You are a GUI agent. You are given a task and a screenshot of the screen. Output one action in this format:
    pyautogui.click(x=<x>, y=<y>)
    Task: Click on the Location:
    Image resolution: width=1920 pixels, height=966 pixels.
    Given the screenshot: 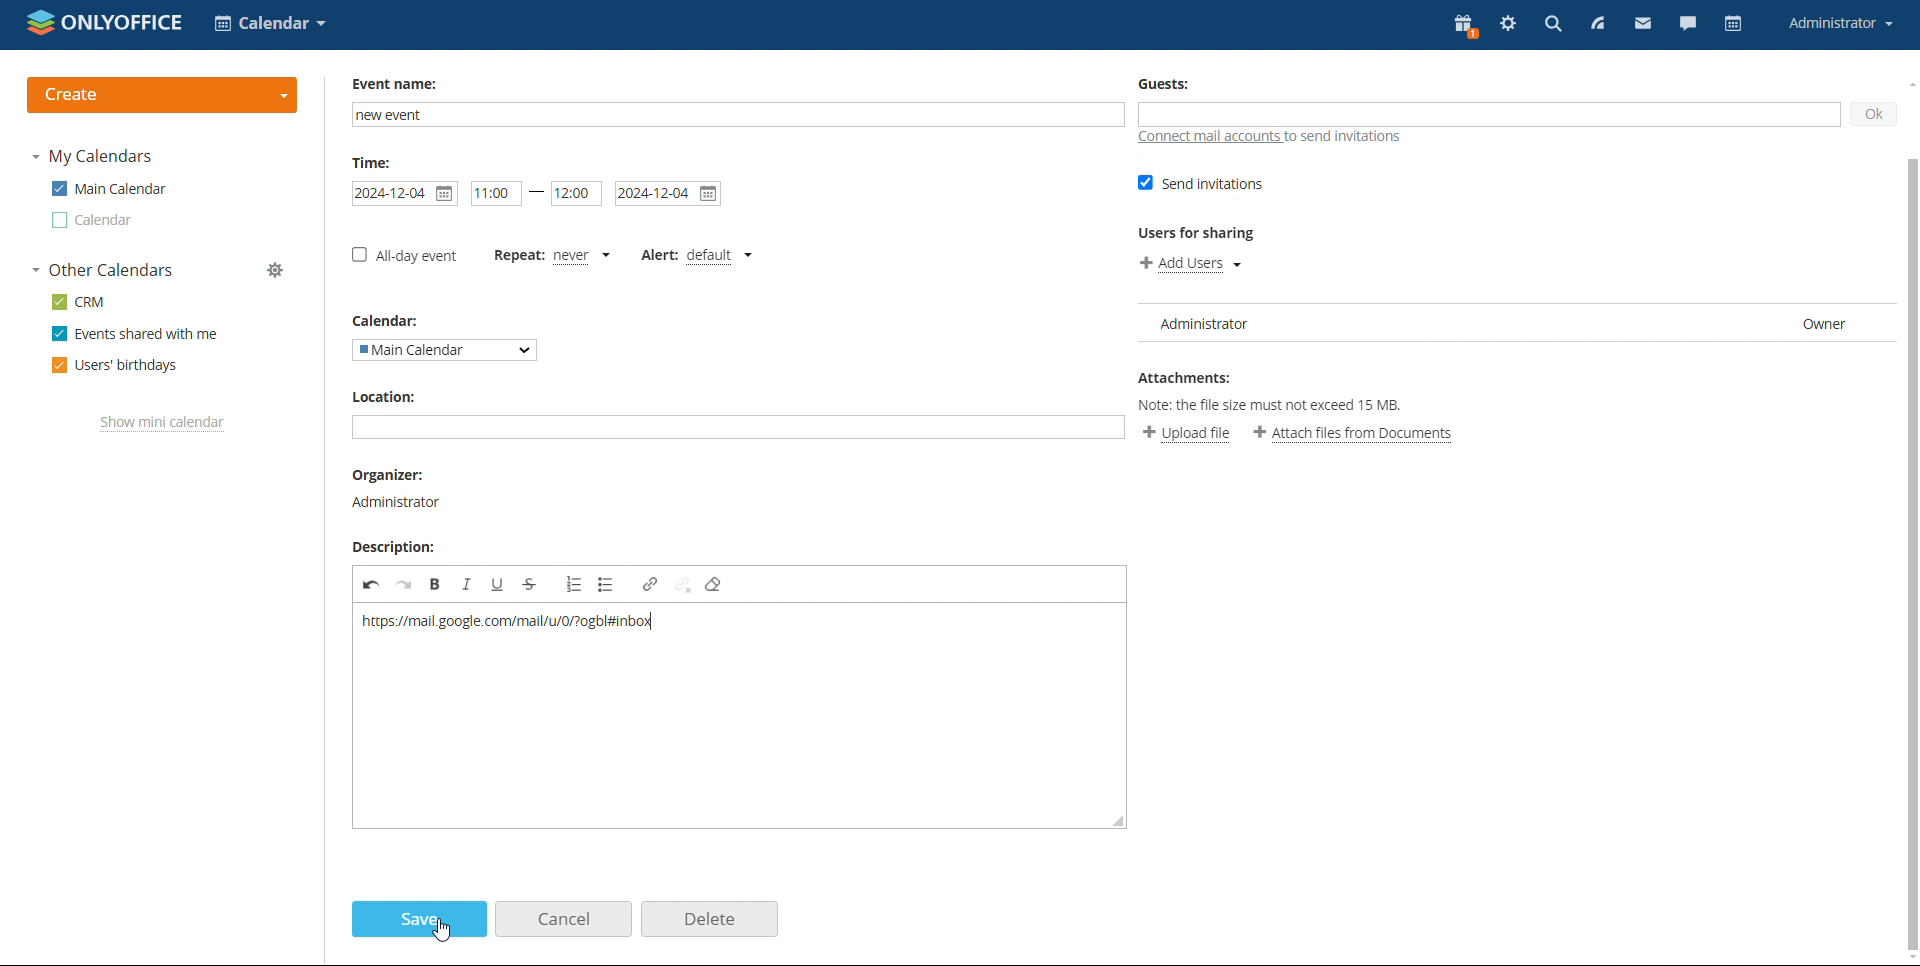 What is the action you would take?
    pyautogui.click(x=386, y=397)
    